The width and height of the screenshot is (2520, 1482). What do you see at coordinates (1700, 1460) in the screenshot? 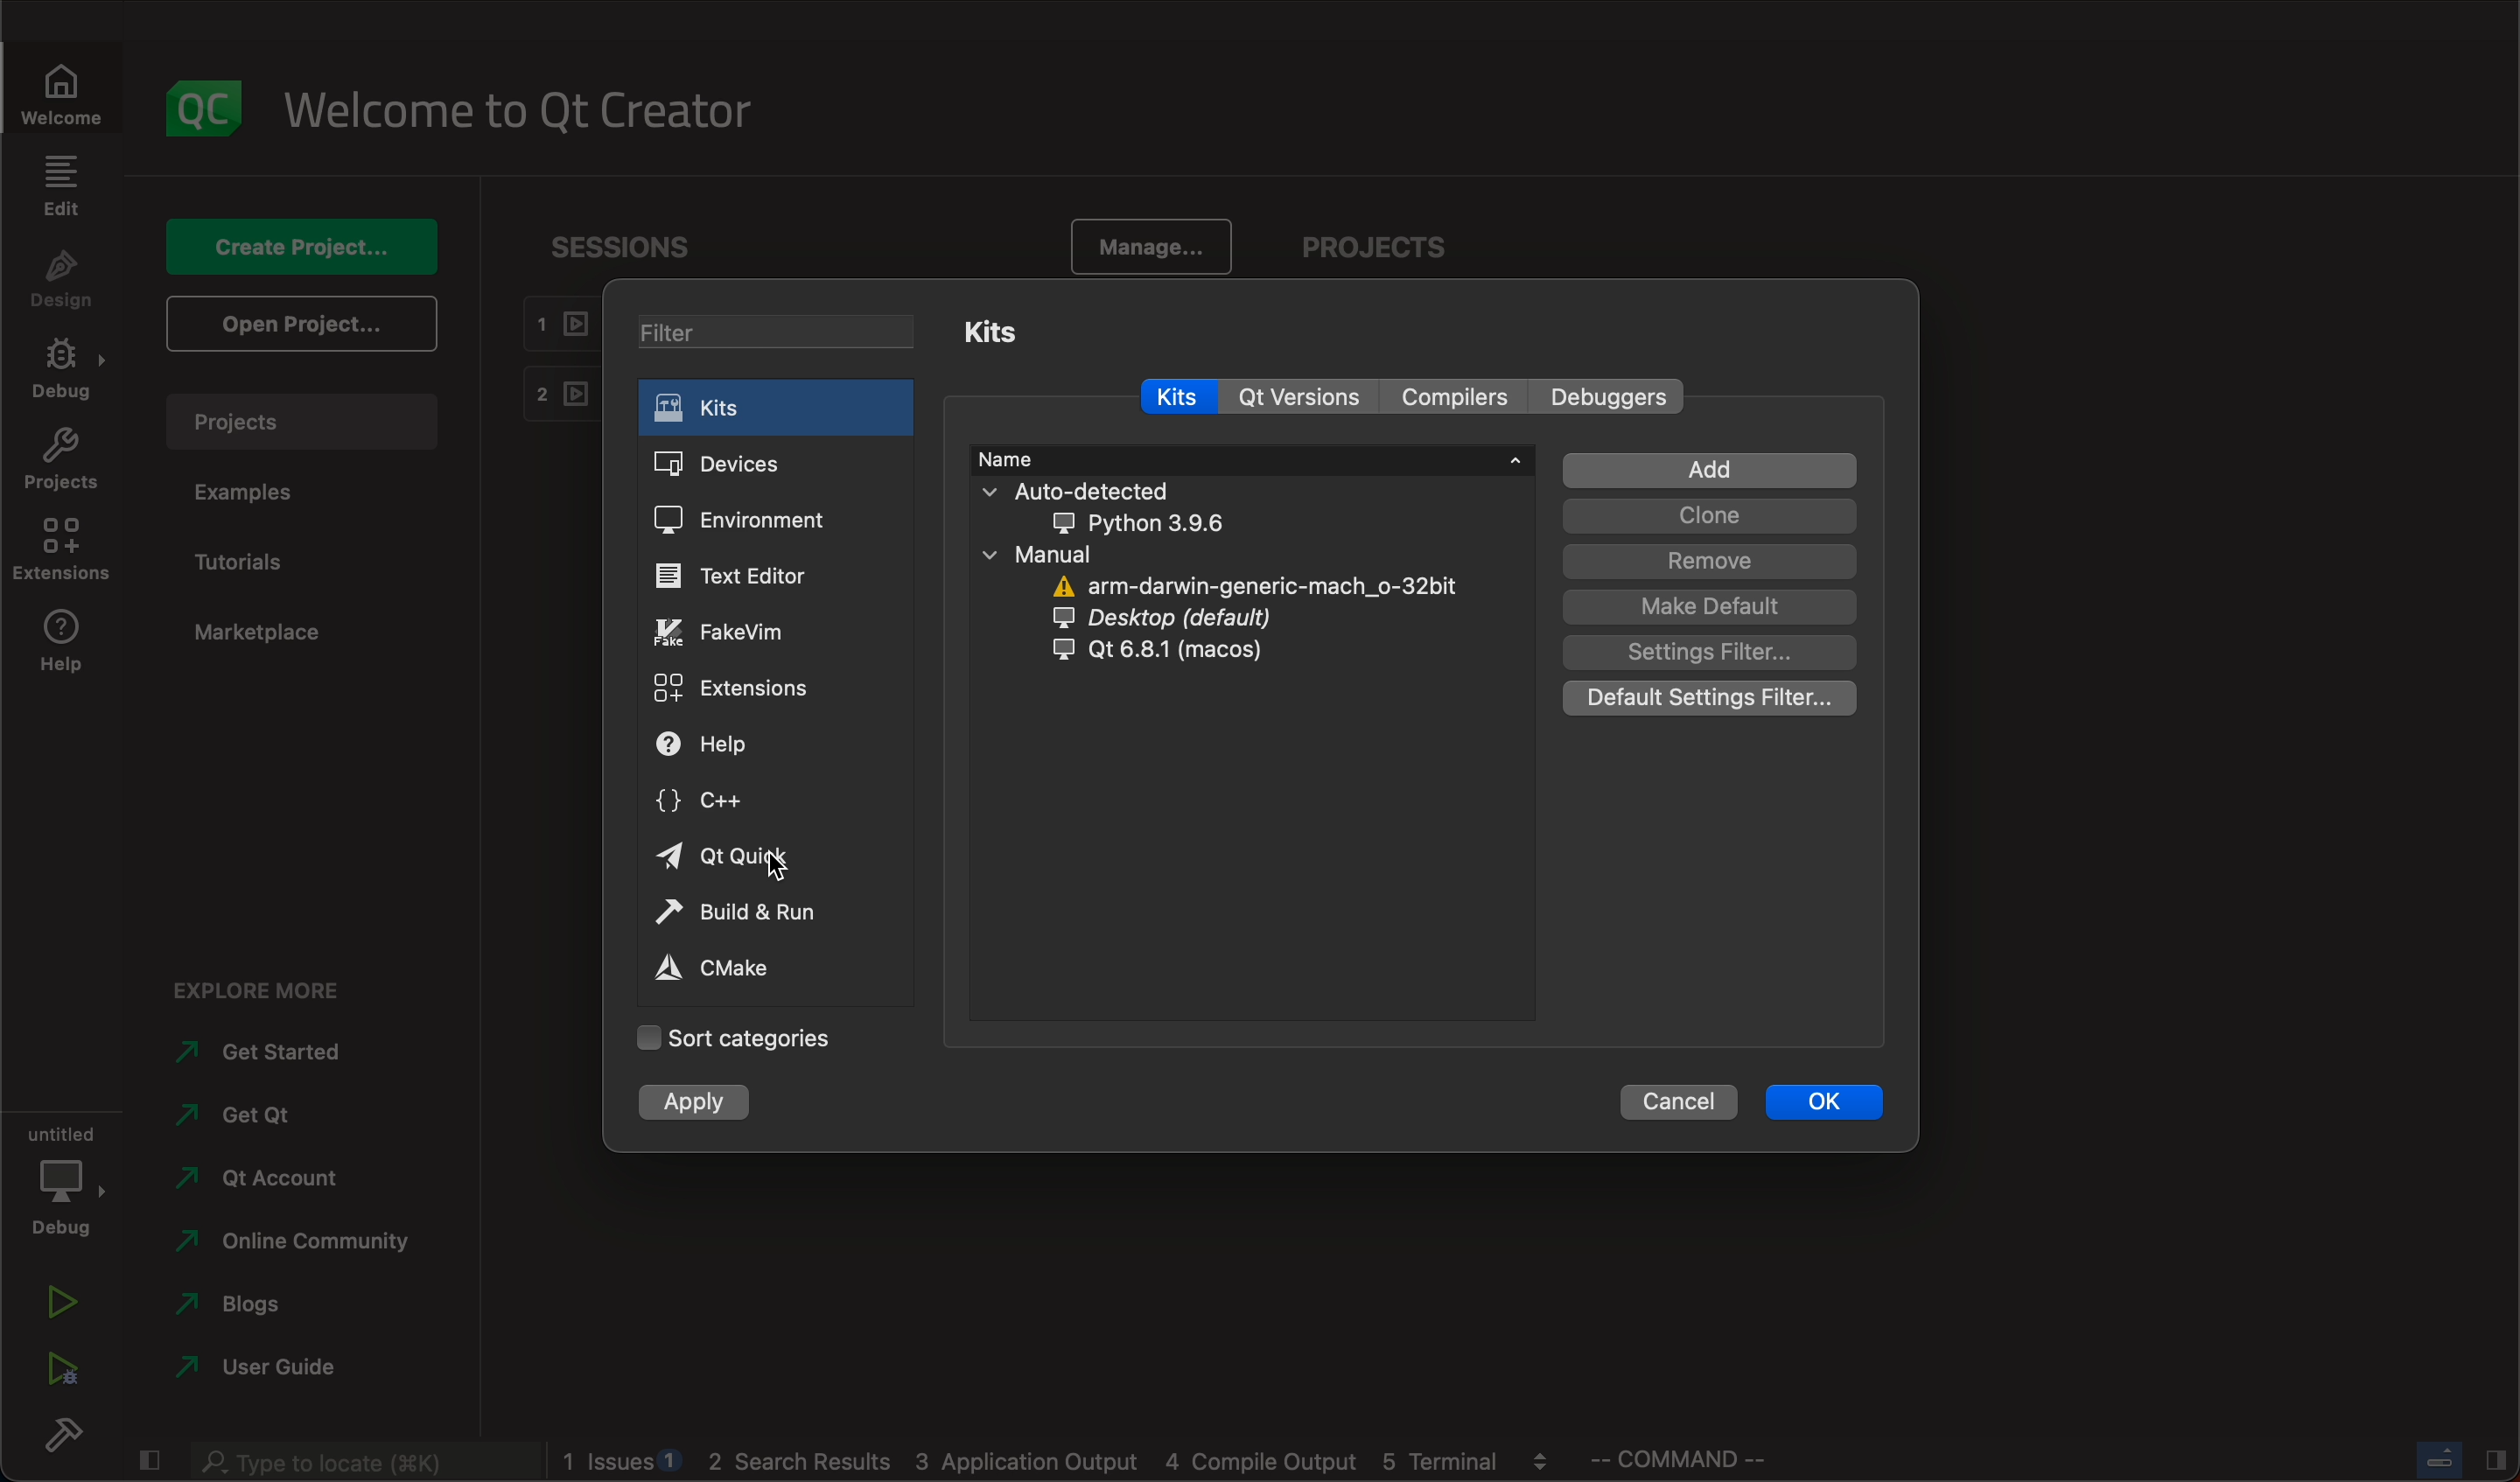
I see `command` at bounding box center [1700, 1460].